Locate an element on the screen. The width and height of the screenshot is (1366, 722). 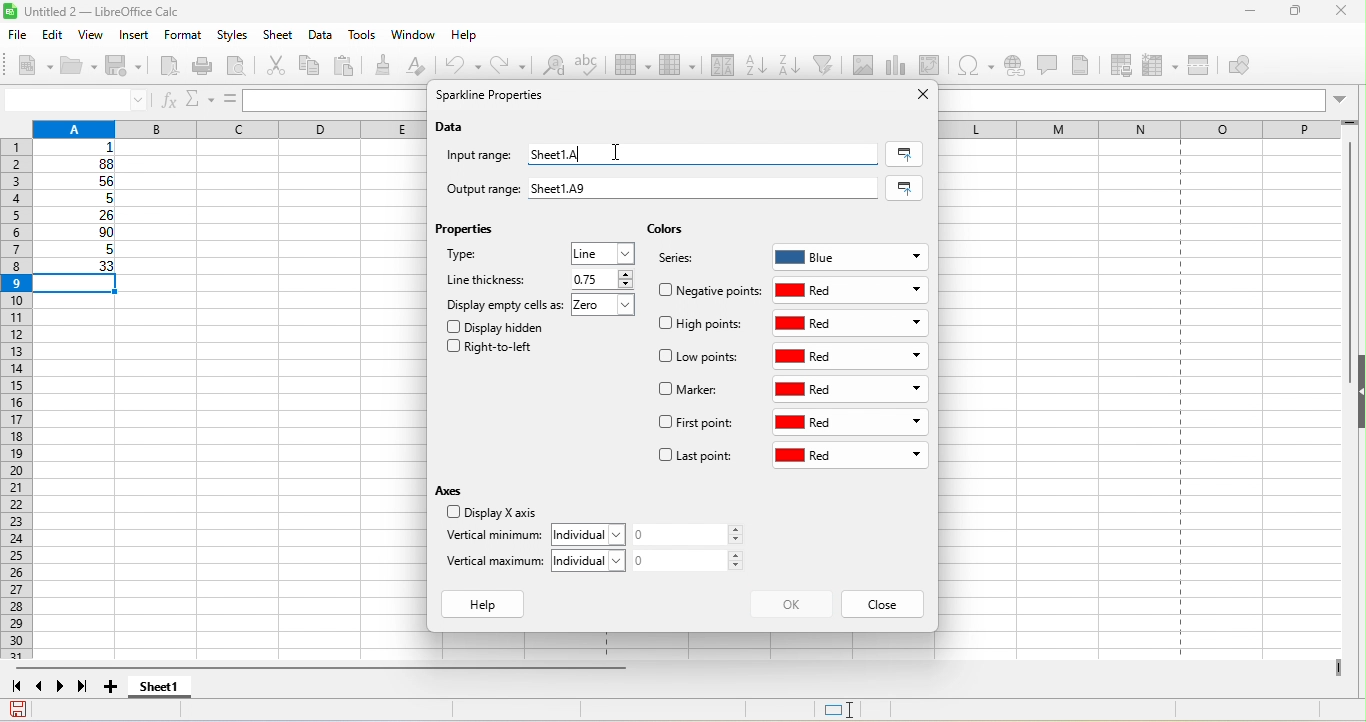
data is located at coordinates (453, 128).